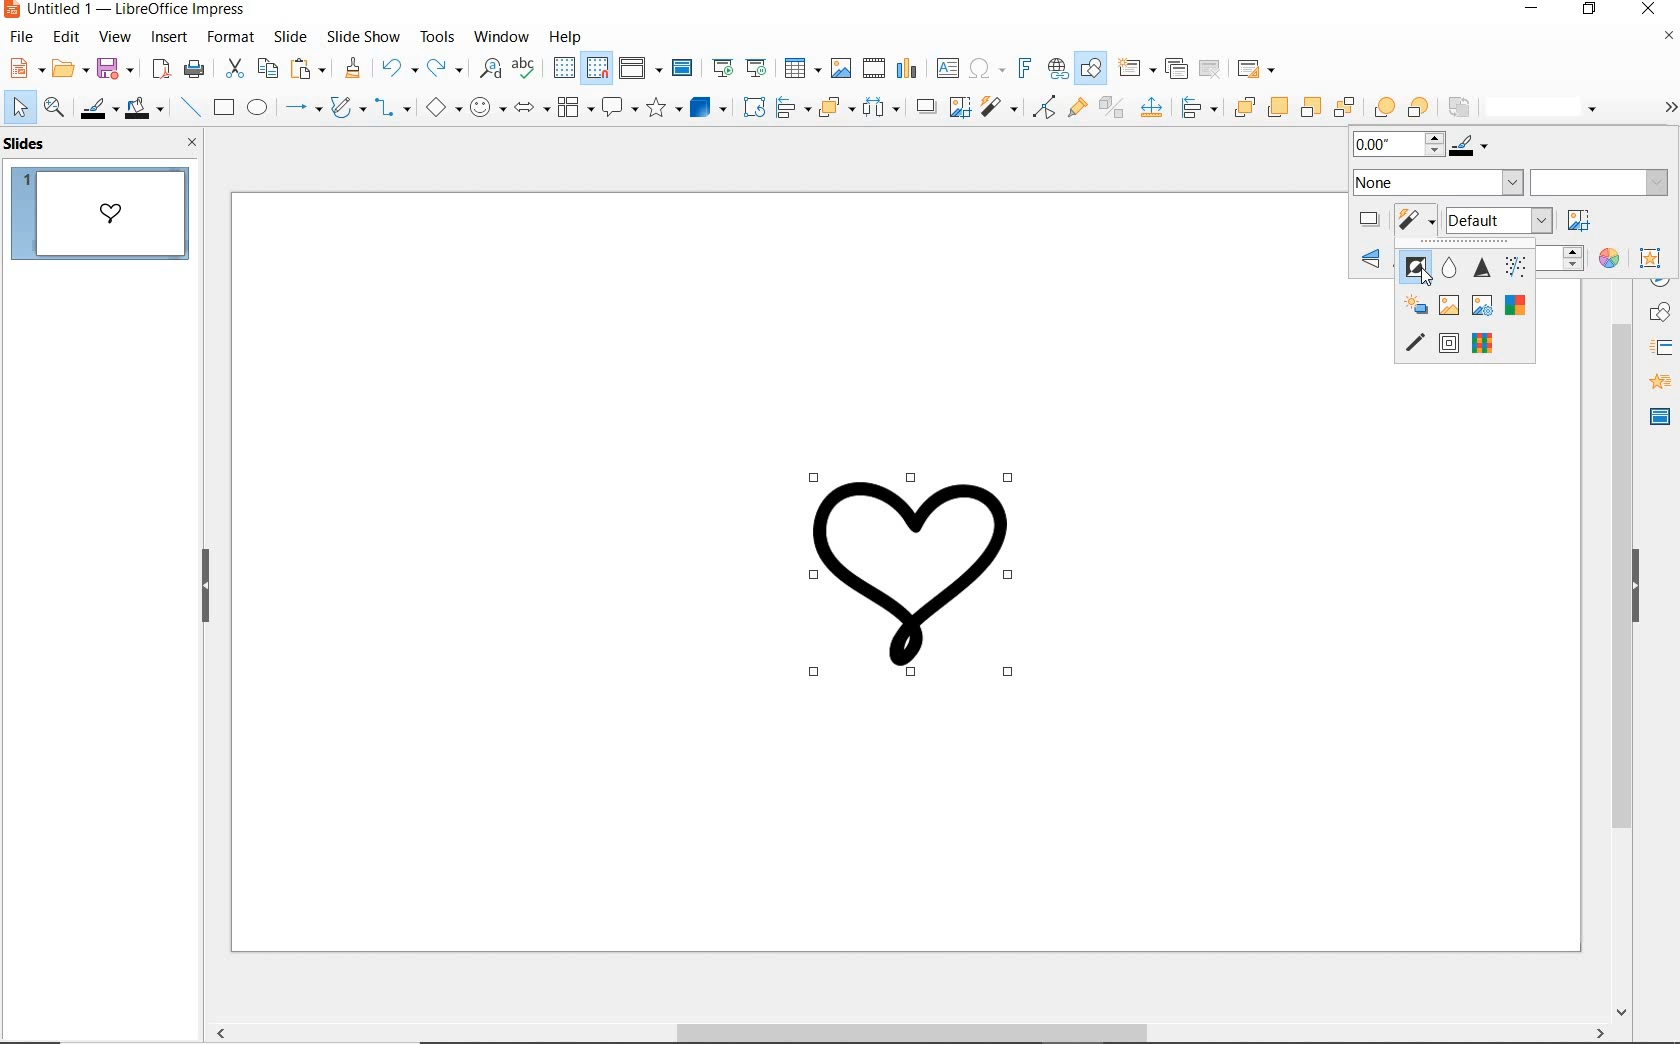  I want to click on insert, so click(169, 40).